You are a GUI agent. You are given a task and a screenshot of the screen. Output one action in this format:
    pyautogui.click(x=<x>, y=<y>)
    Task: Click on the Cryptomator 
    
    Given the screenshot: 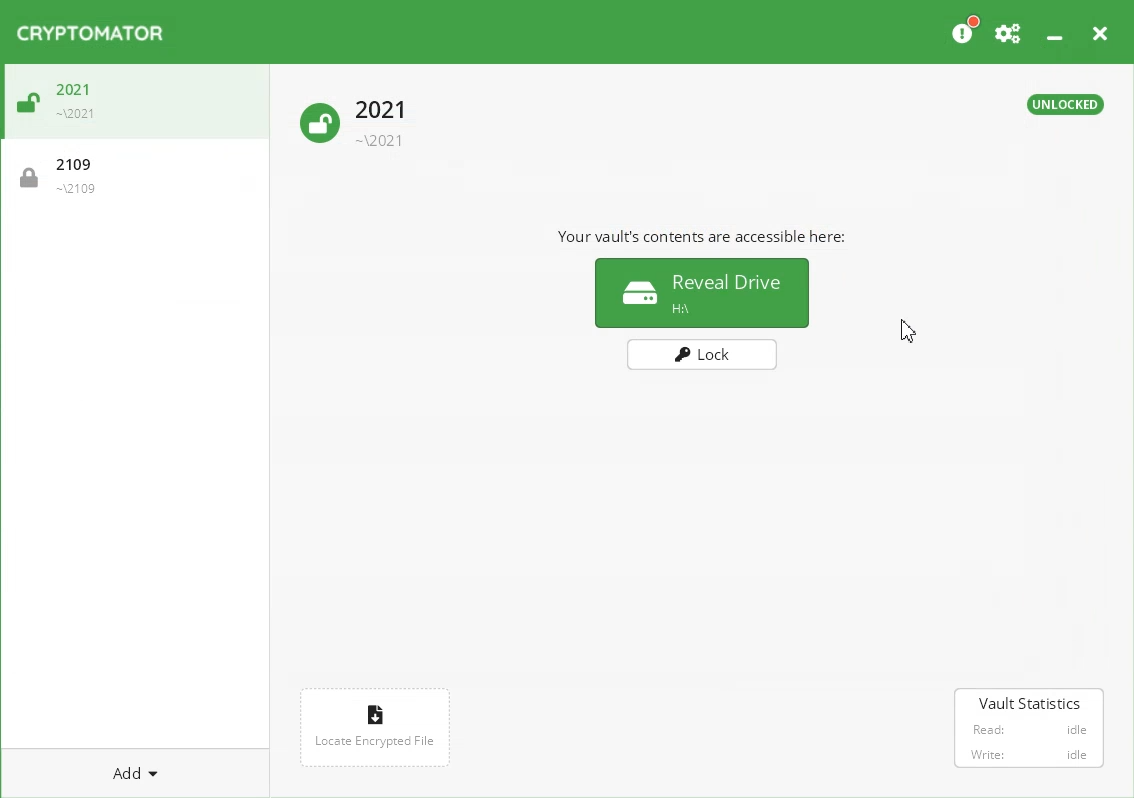 What is the action you would take?
    pyautogui.click(x=94, y=34)
    